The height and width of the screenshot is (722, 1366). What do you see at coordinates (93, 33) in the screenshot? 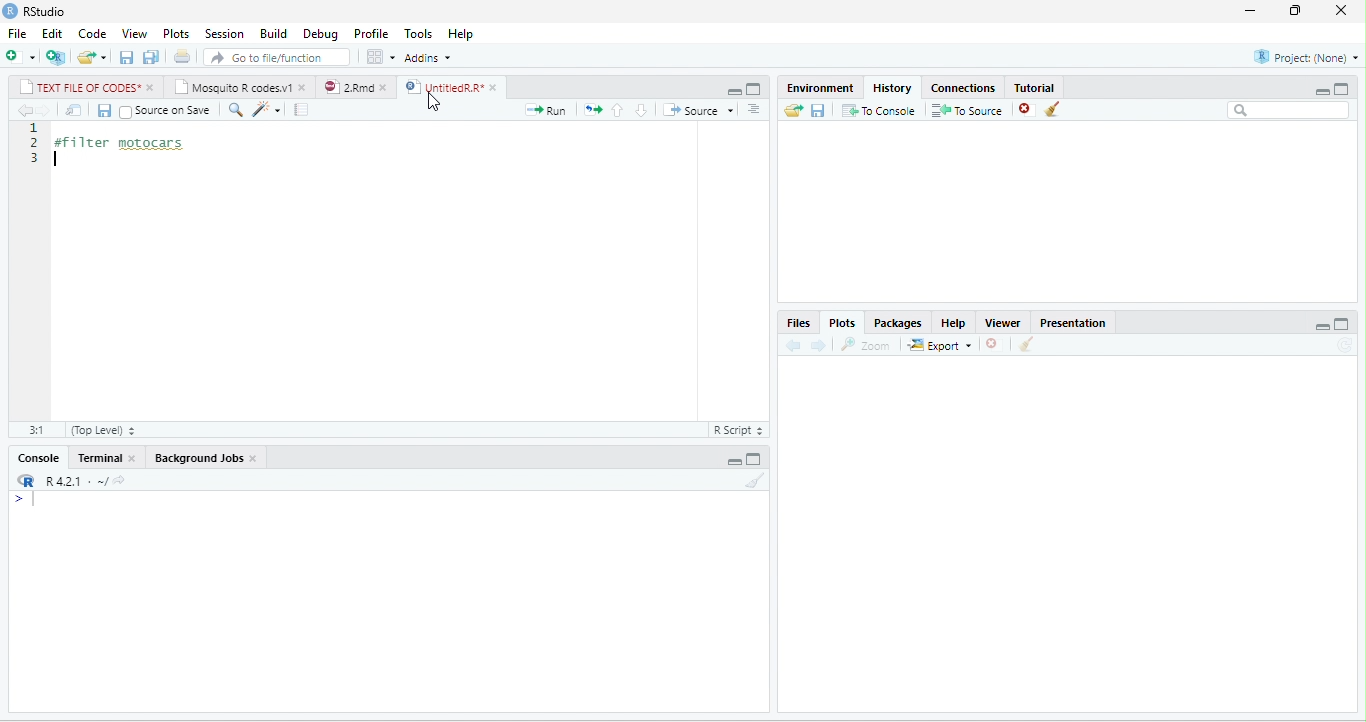
I see `Code` at bounding box center [93, 33].